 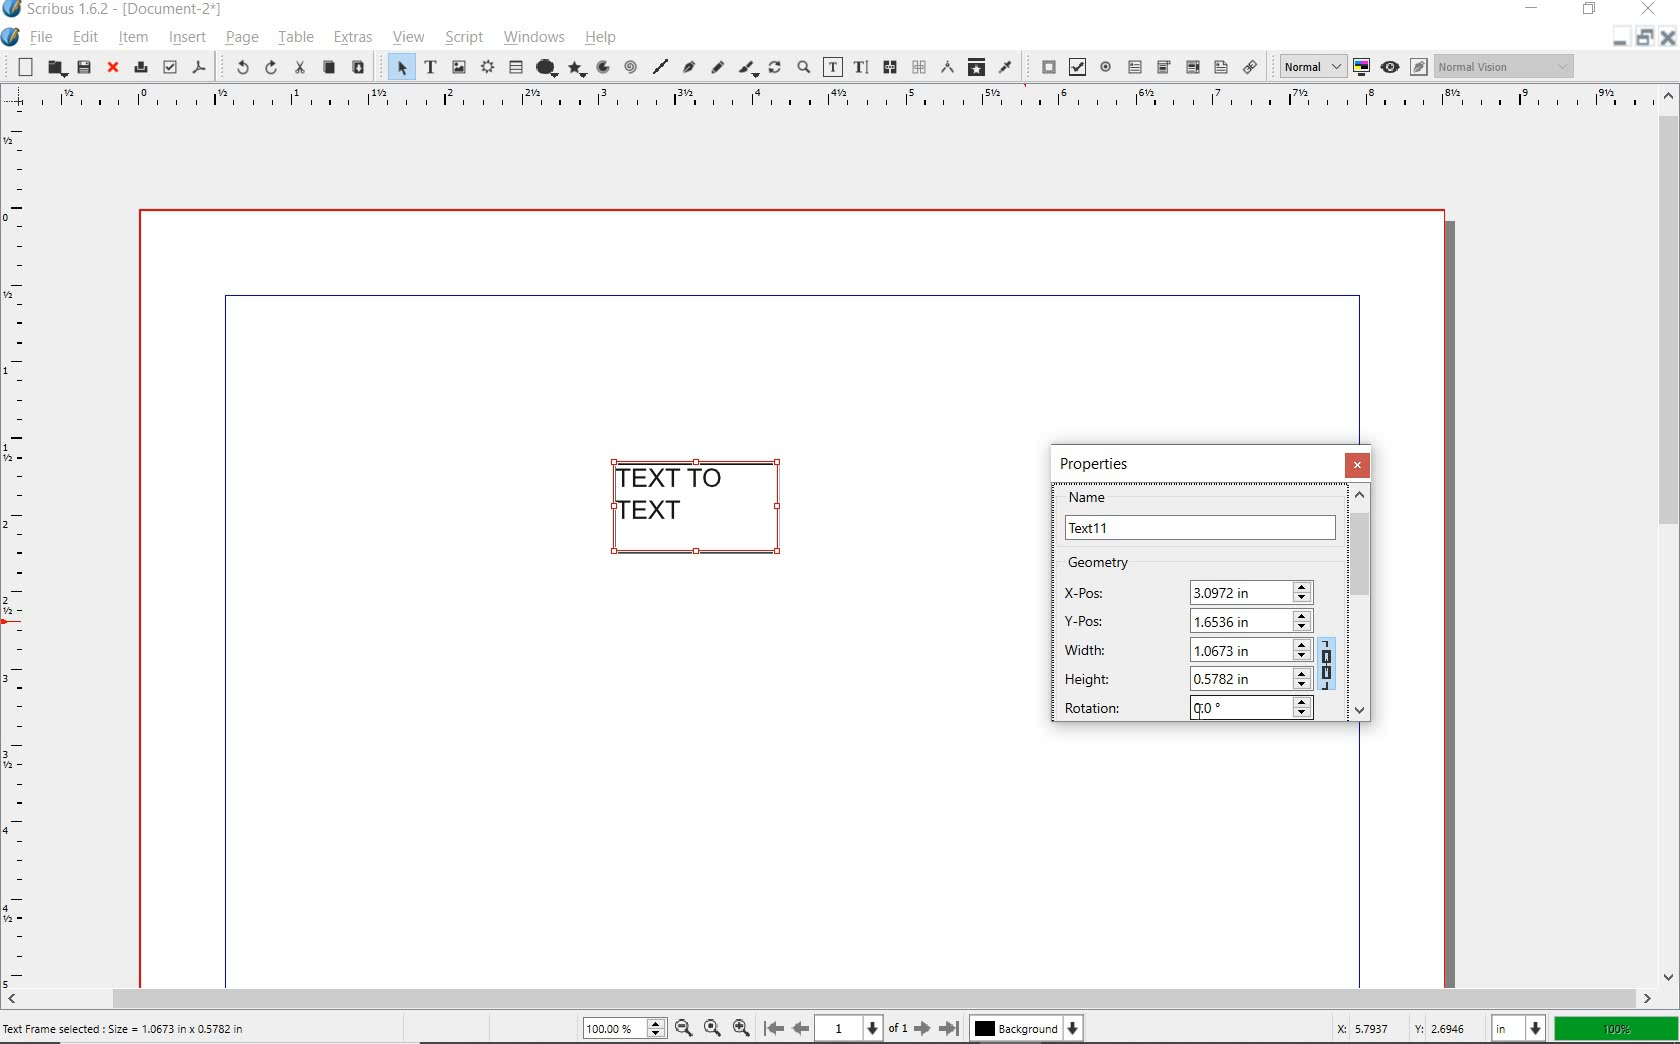 What do you see at coordinates (1590, 11) in the screenshot?
I see `restore` at bounding box center [1590, 11].